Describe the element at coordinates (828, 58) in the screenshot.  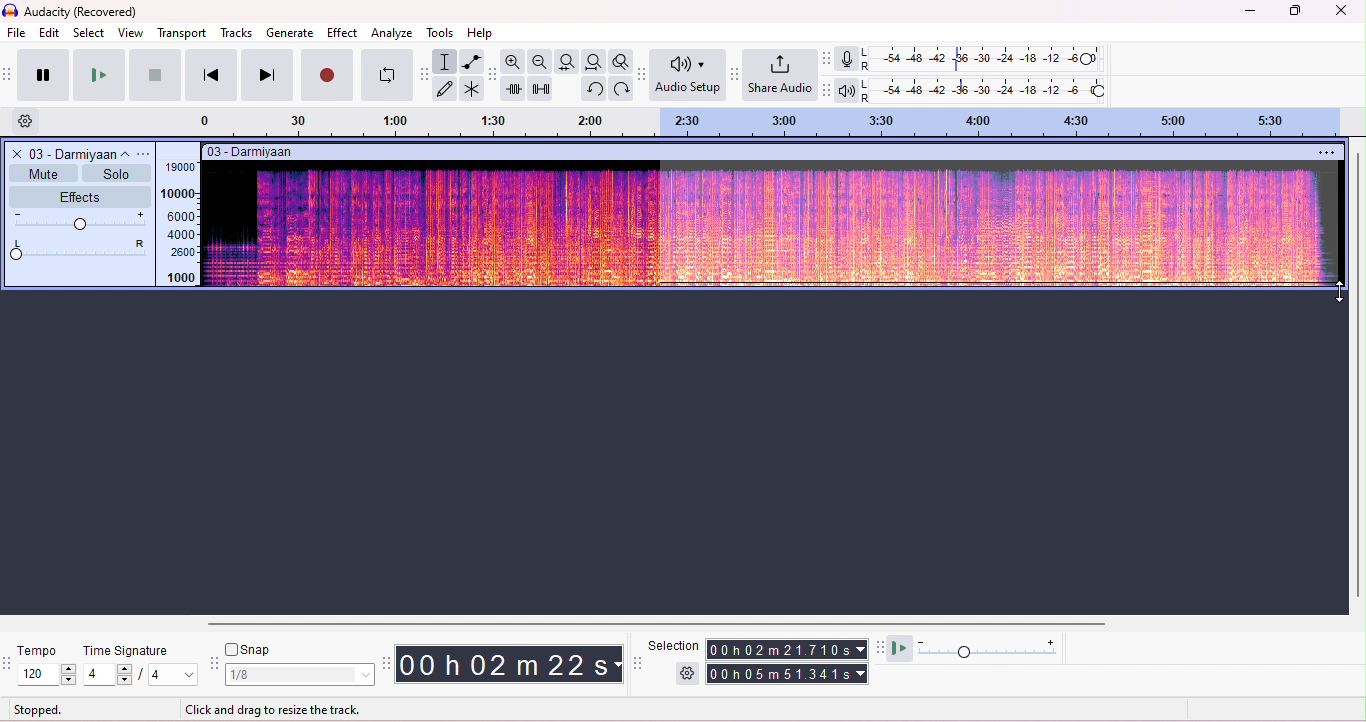
I see `recording meter tool bar` at that location.